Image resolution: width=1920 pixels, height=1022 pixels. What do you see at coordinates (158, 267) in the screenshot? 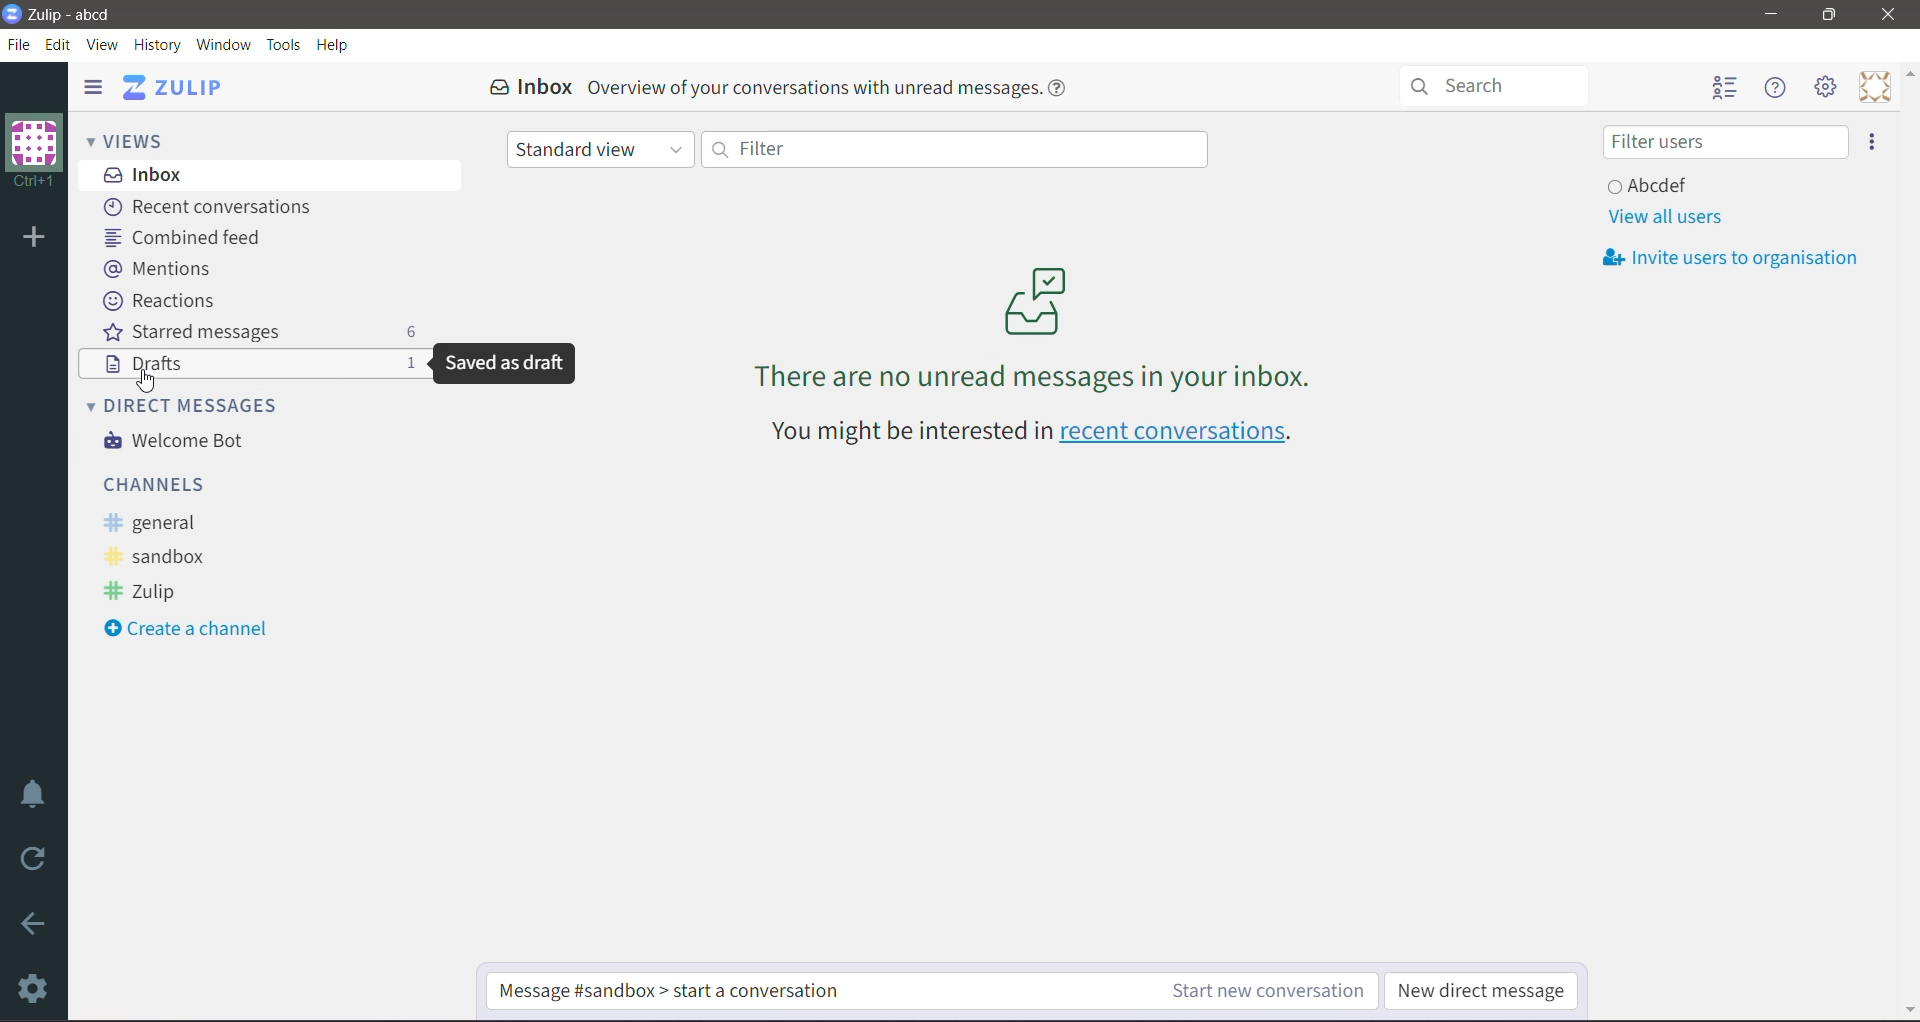
I see `Mentions` at bounding box center [158, 267].